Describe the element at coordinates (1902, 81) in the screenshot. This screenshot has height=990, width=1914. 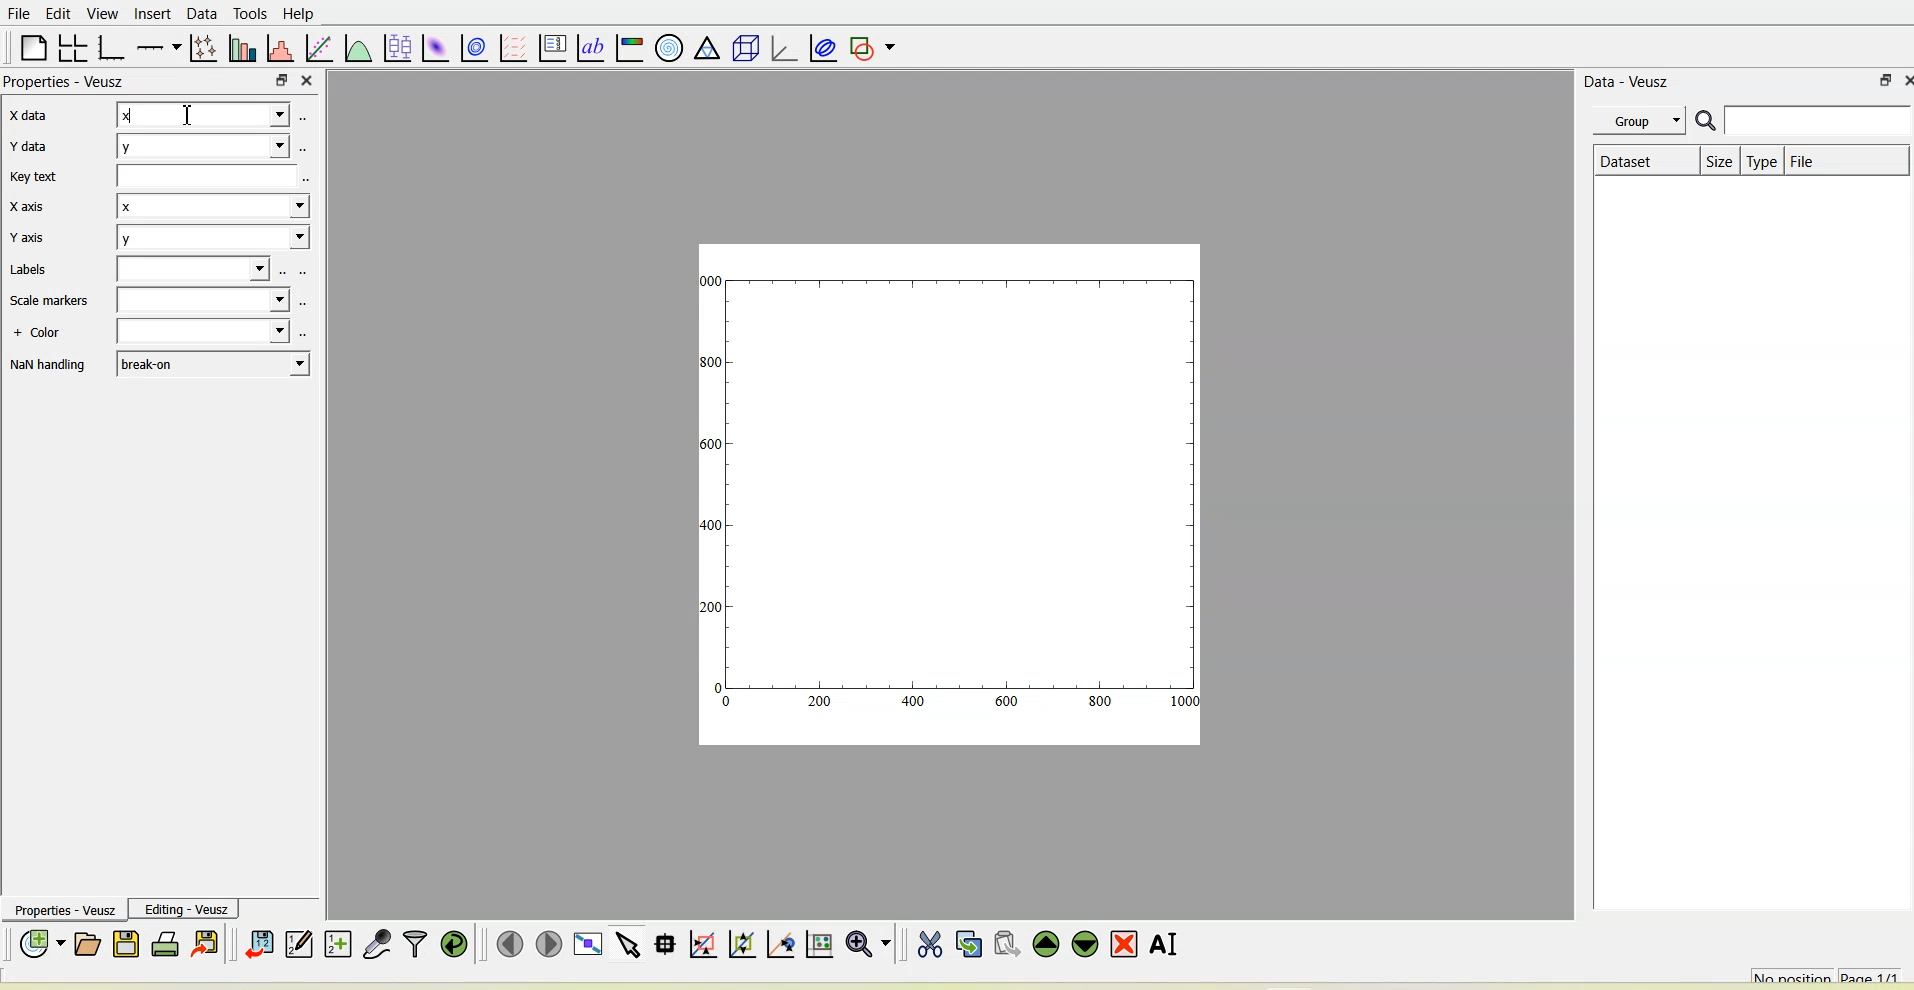
I see `close` at that location.